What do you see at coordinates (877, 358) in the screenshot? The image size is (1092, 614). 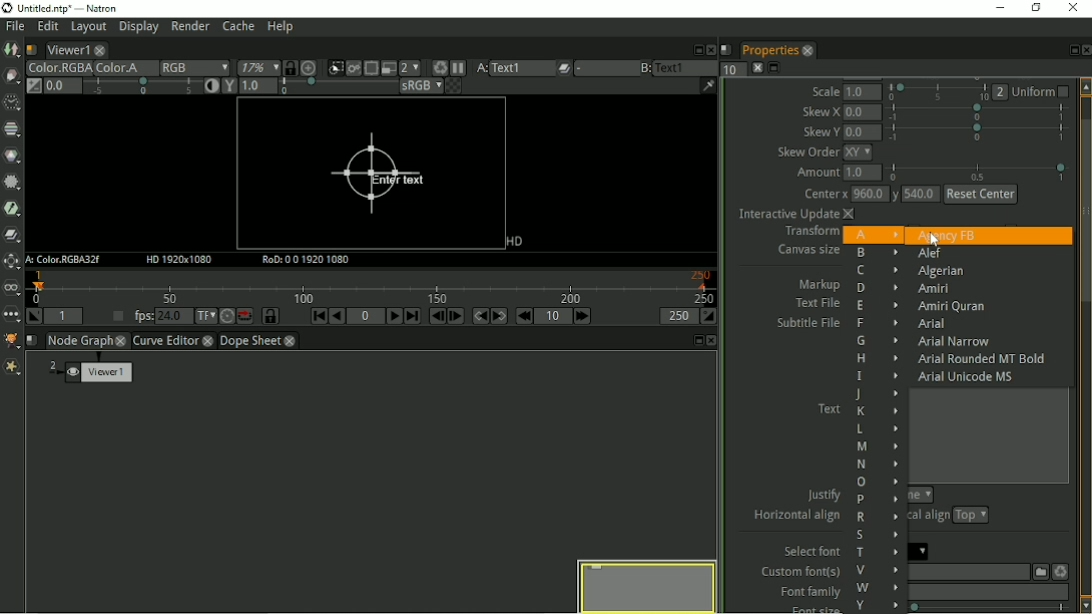 I see `H` at bounding box center [877, 358].